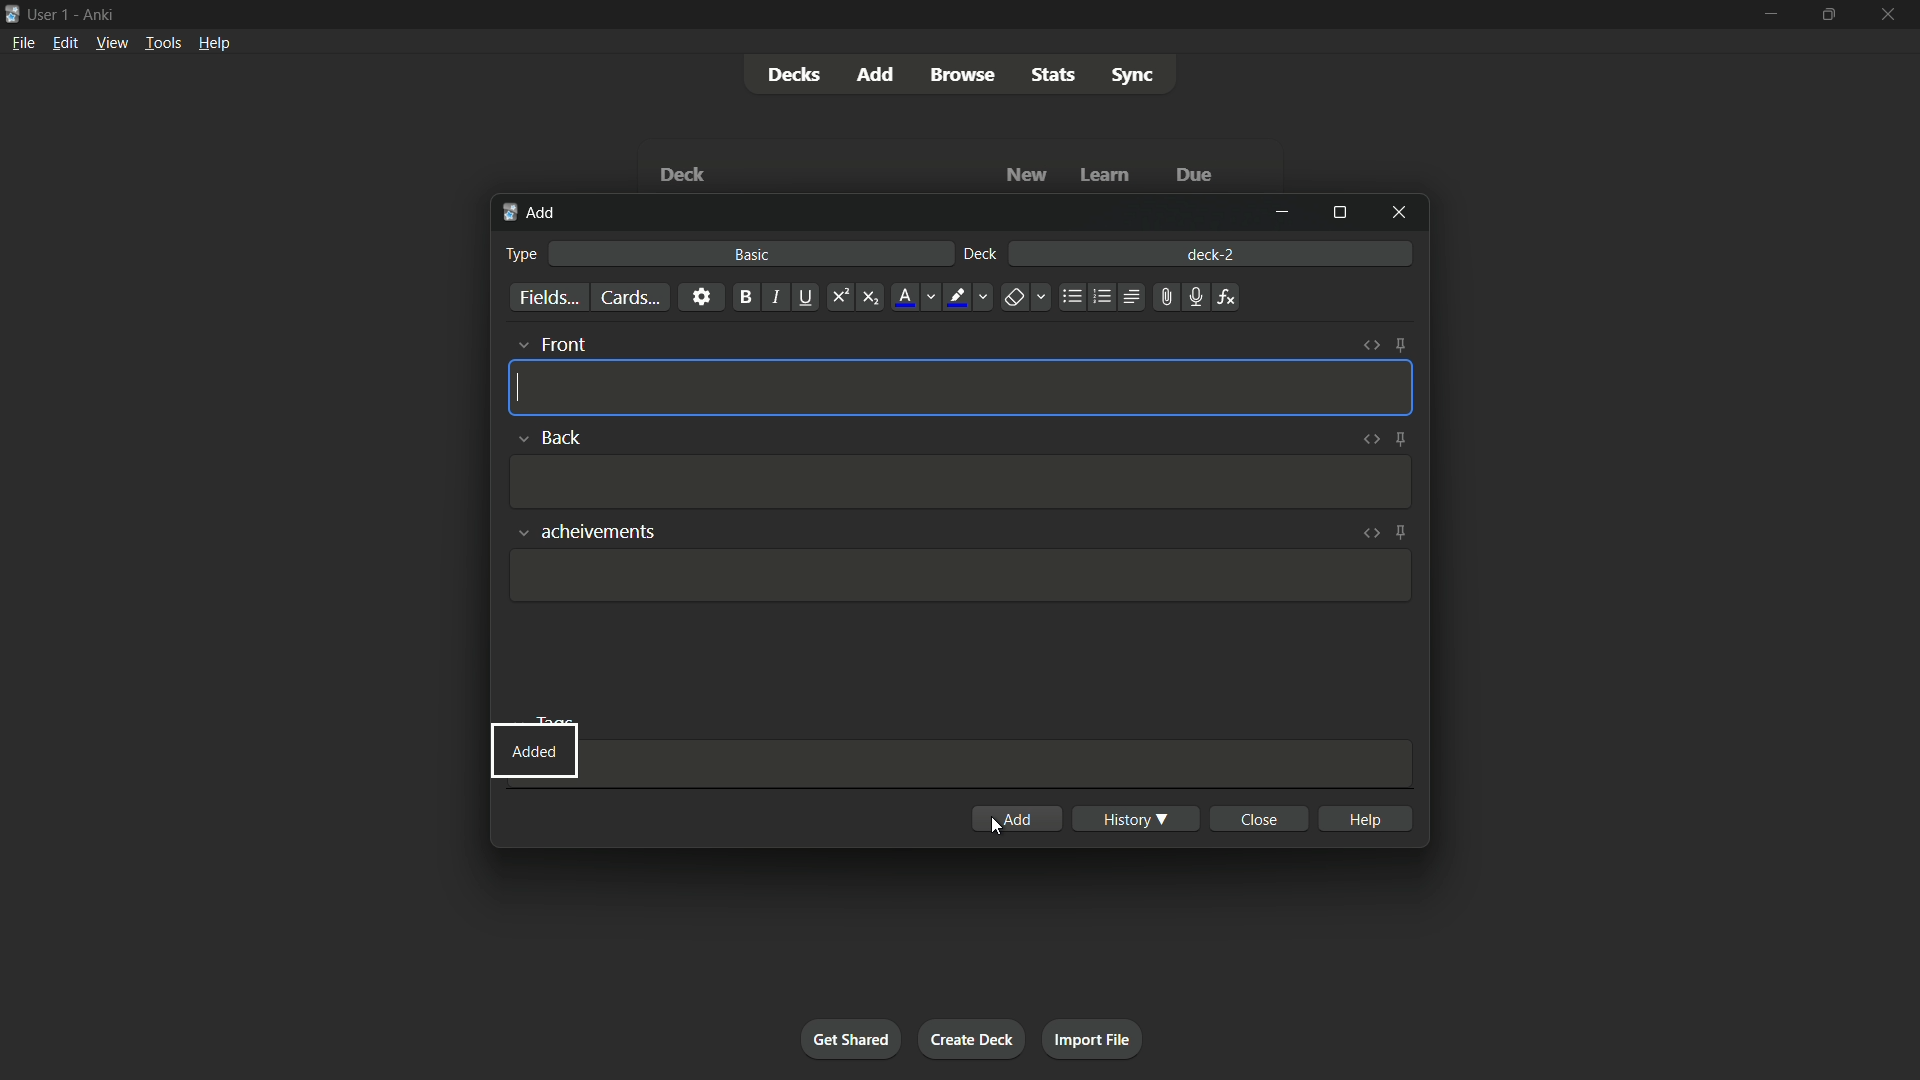  What do you see at coordinates (585, 535) in the screenshot?
I see `achievements` at bounding box center [585, 535].